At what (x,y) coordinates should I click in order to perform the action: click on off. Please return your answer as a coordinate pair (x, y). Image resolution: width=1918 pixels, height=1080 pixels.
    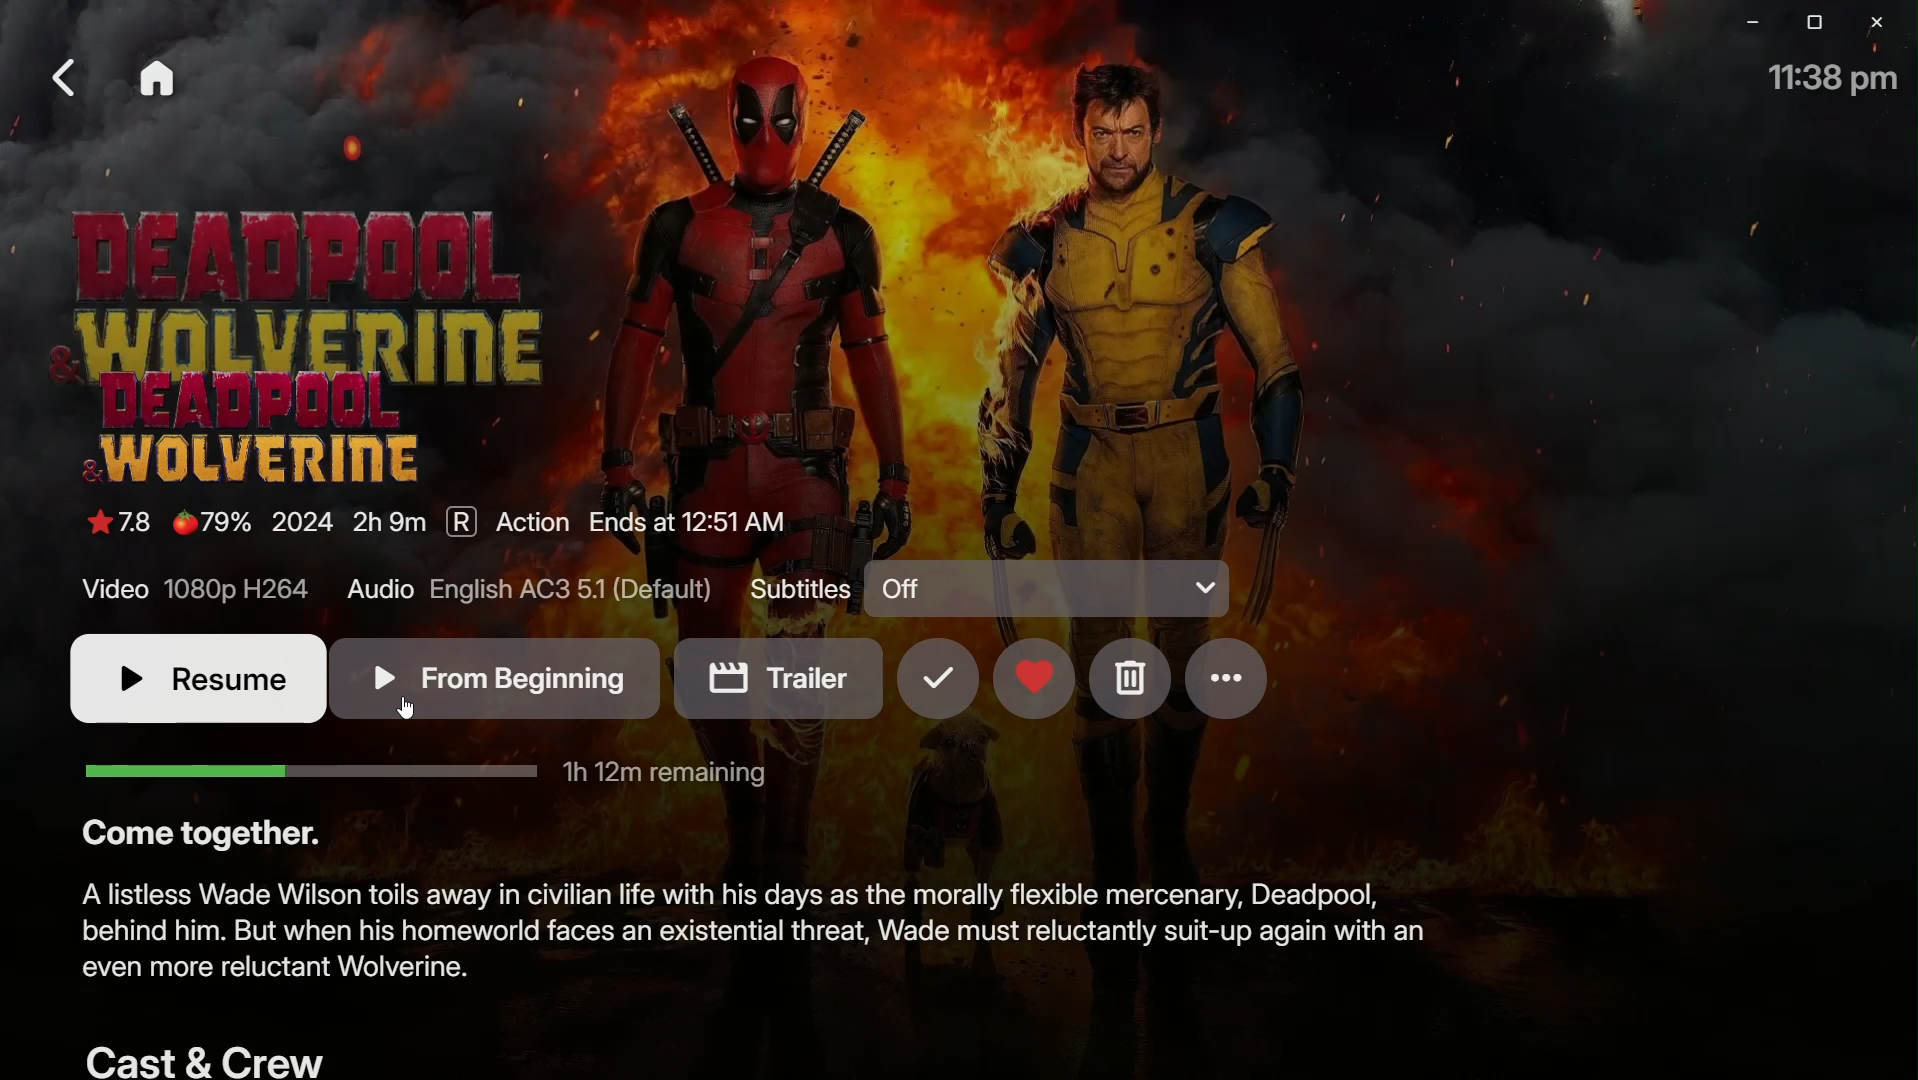
    Looking at the image, I should click on (1052, 588).